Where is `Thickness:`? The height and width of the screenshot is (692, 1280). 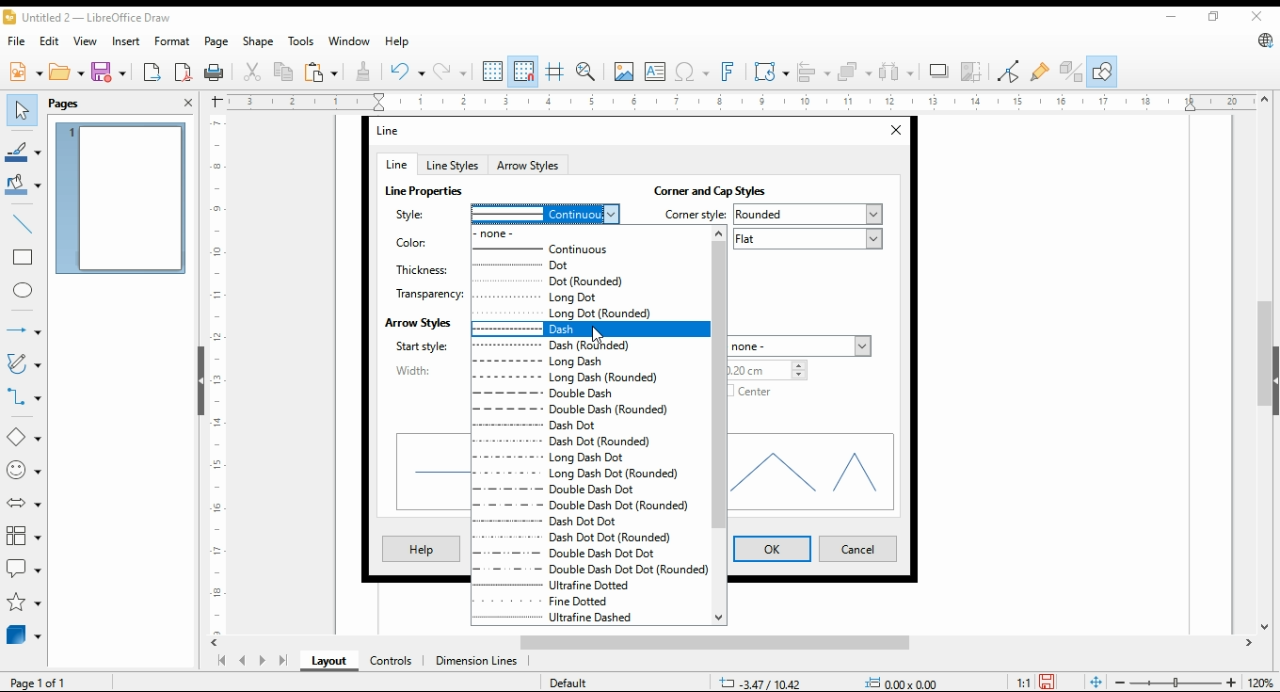 Thickness: is located at coordinates (425, 267).